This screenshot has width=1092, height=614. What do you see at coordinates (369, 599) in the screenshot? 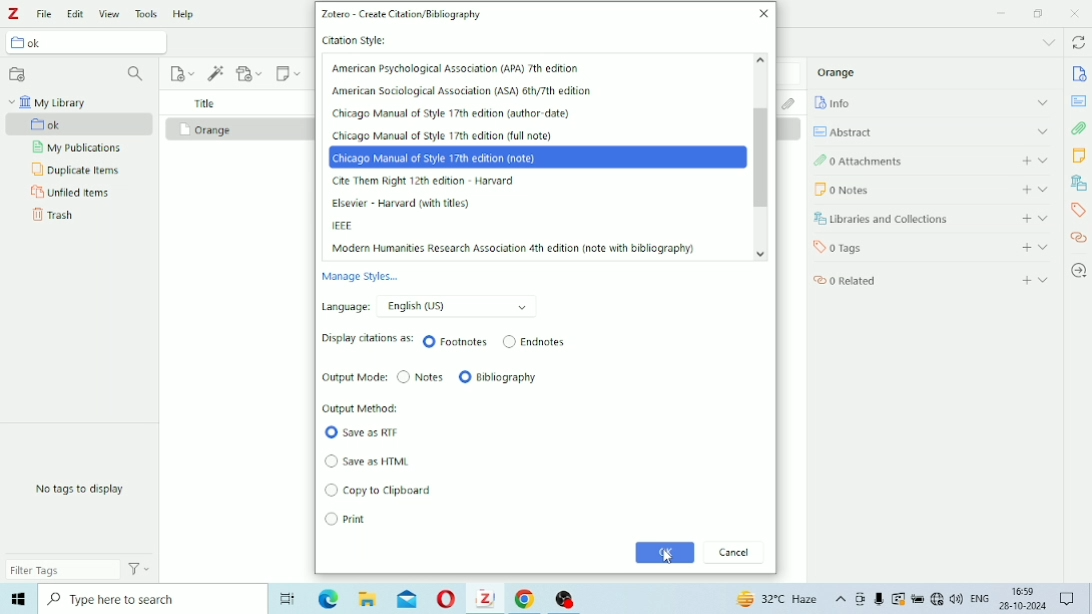
I see `File Explorer` at bounding box center [369, 599].